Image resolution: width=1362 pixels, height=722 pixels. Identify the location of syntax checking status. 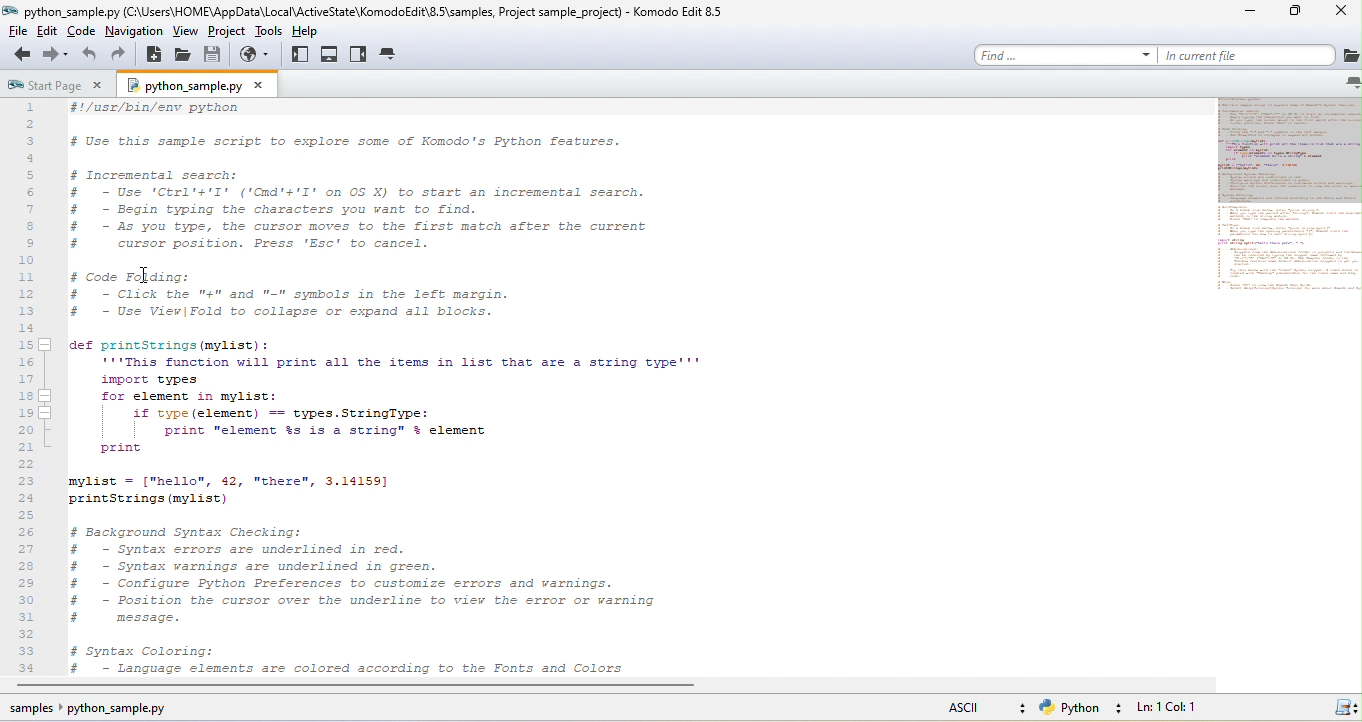
(1342, 708).